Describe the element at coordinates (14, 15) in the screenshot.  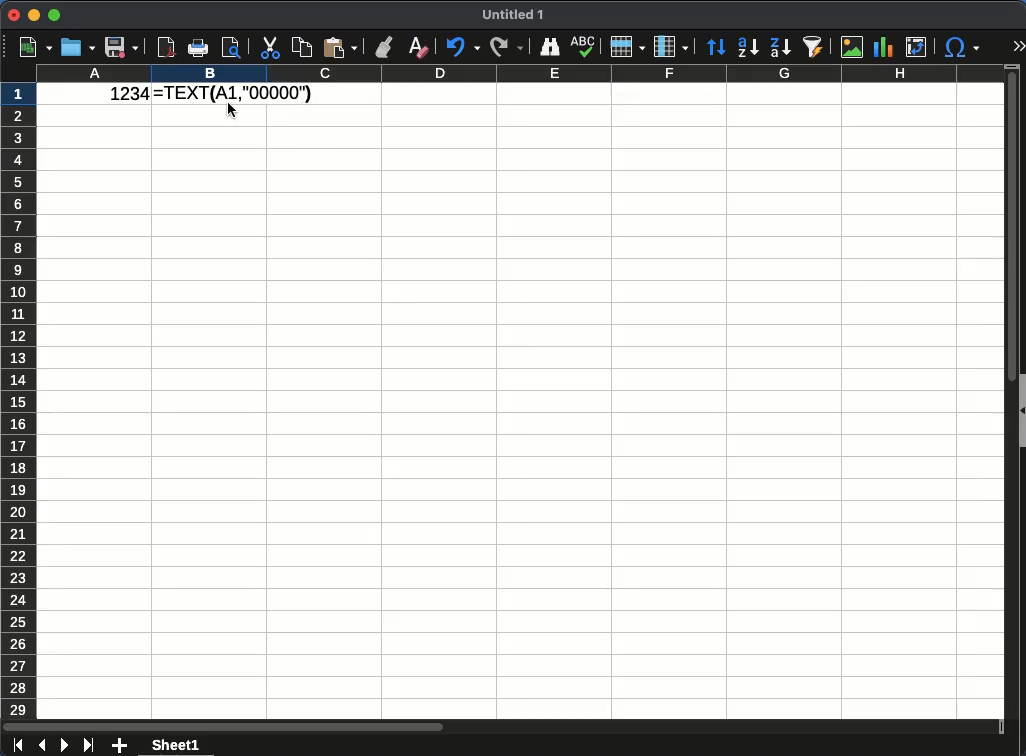
I see `close` at that location.